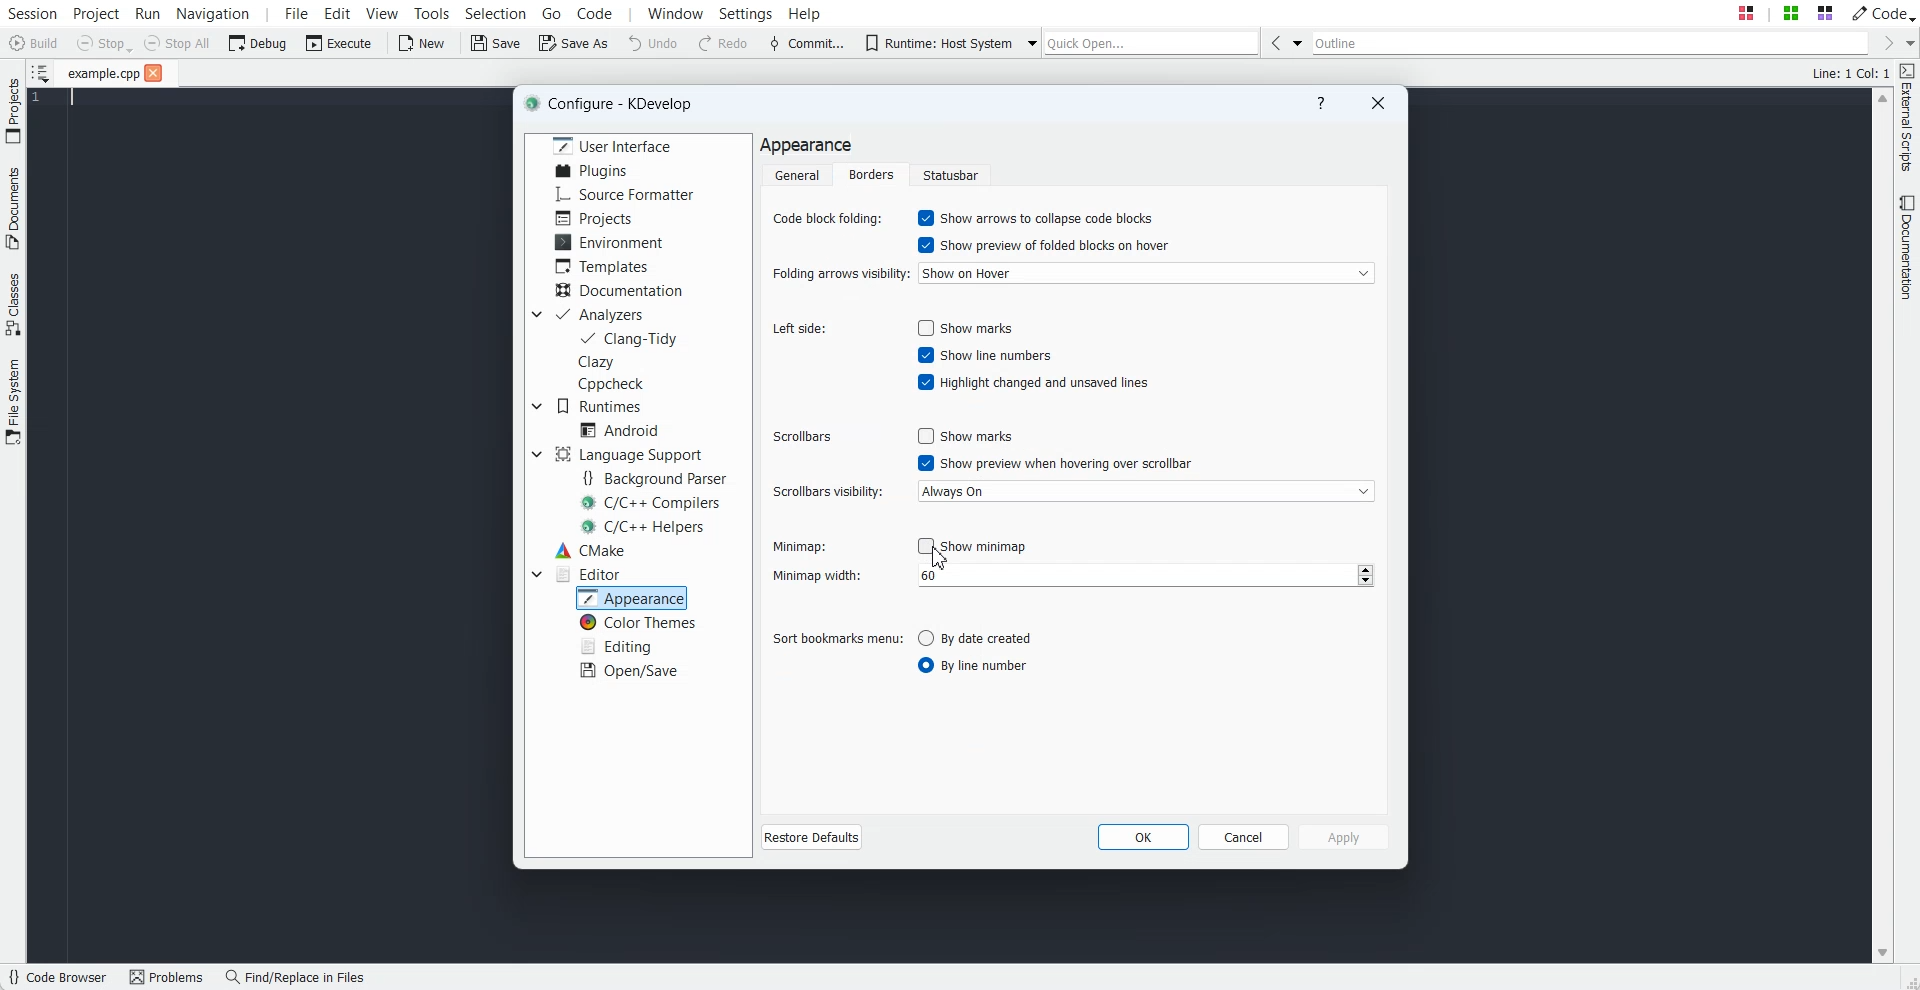  Describe the element at coordinates (620, 645) in the screenshot. I see `Editing` at that location.